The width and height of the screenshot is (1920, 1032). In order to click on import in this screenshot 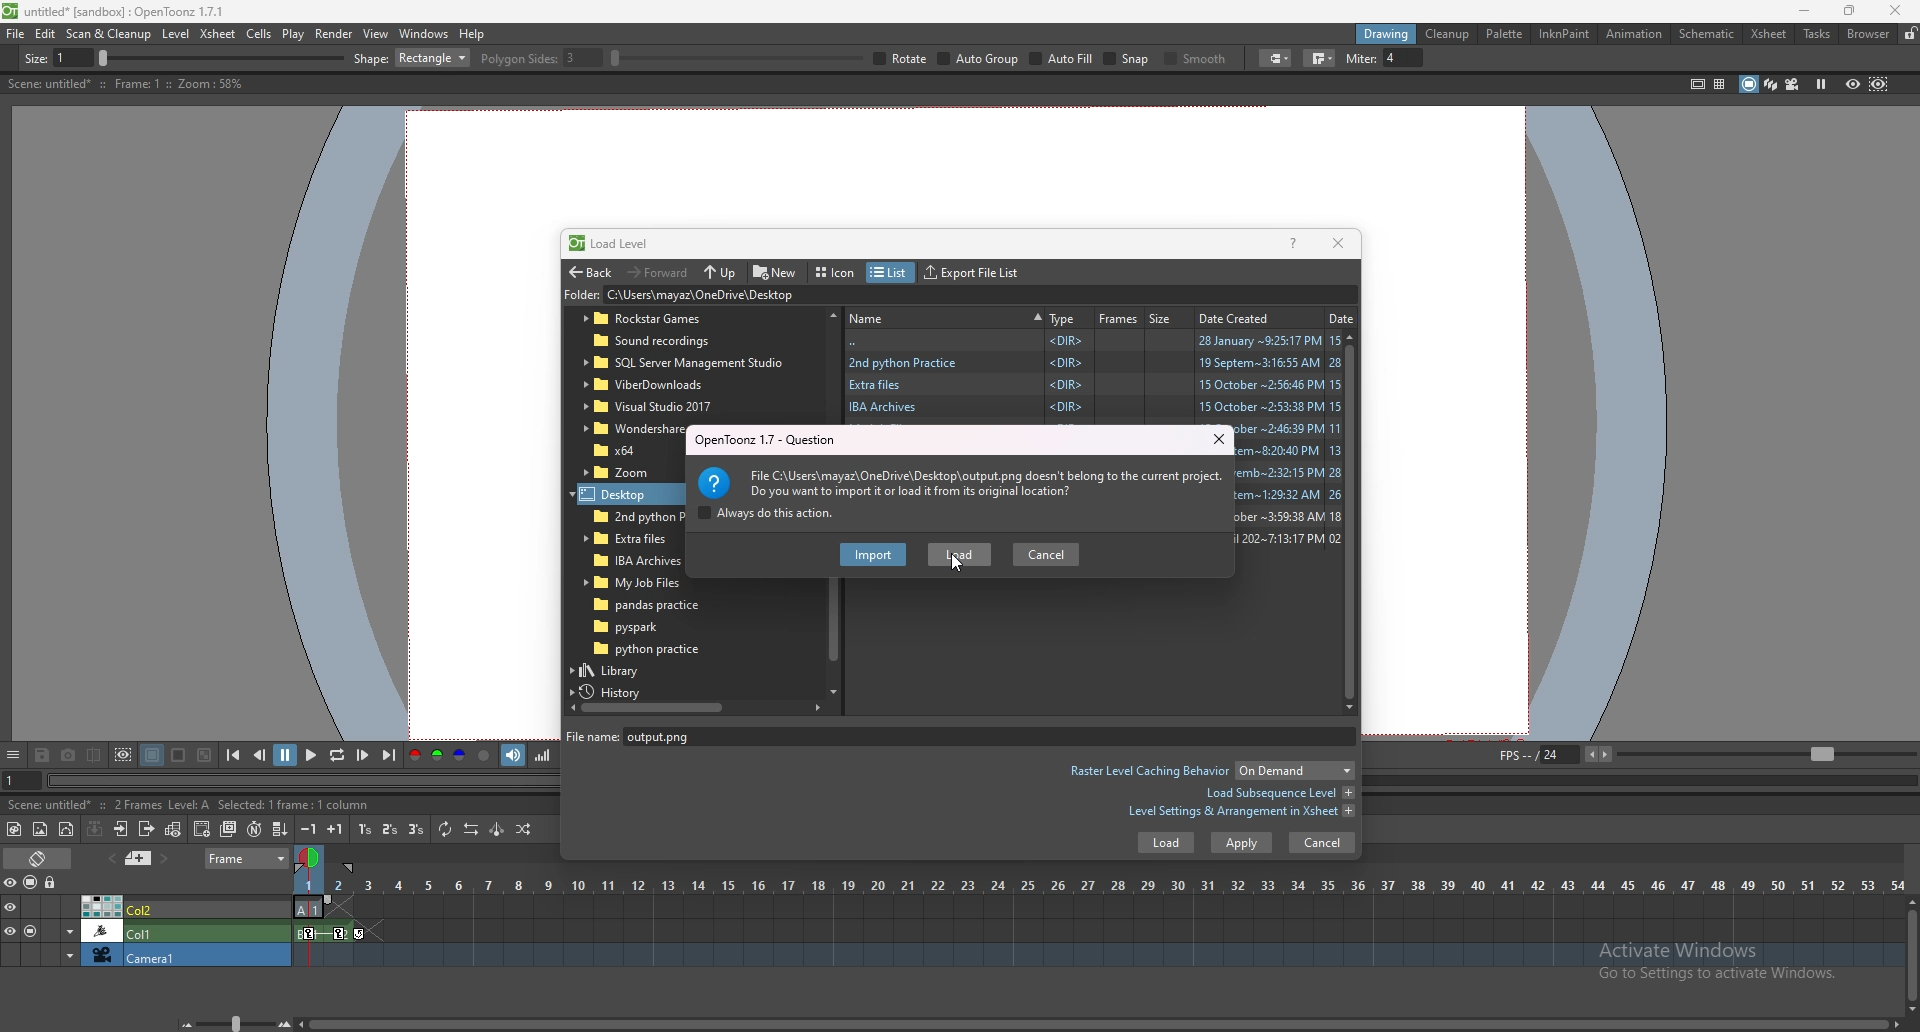, I will do `click(876, 555)`.